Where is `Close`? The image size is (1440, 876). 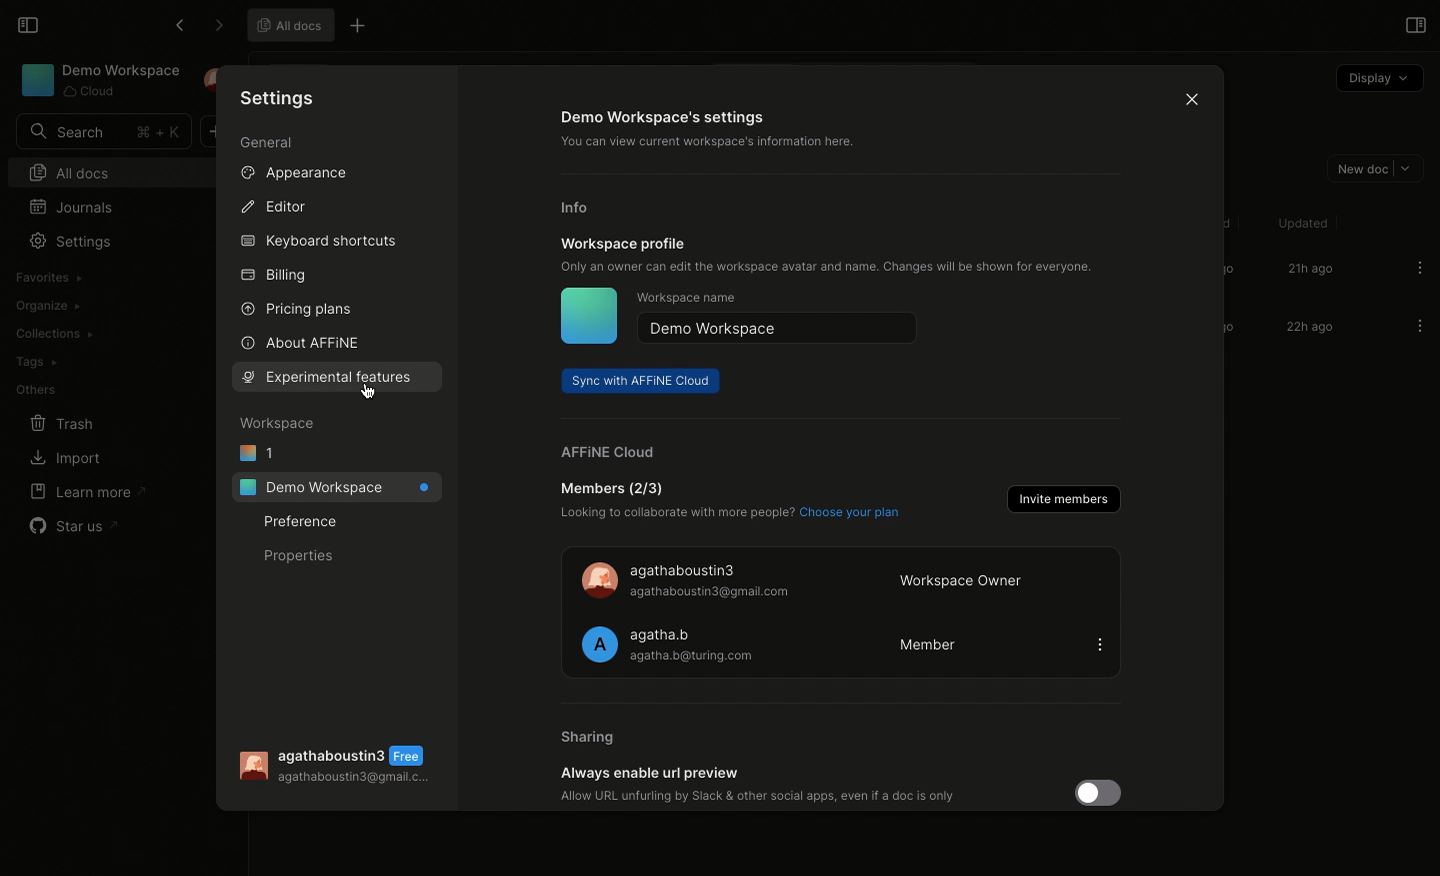
Close is located at coordinates (1187, 97).